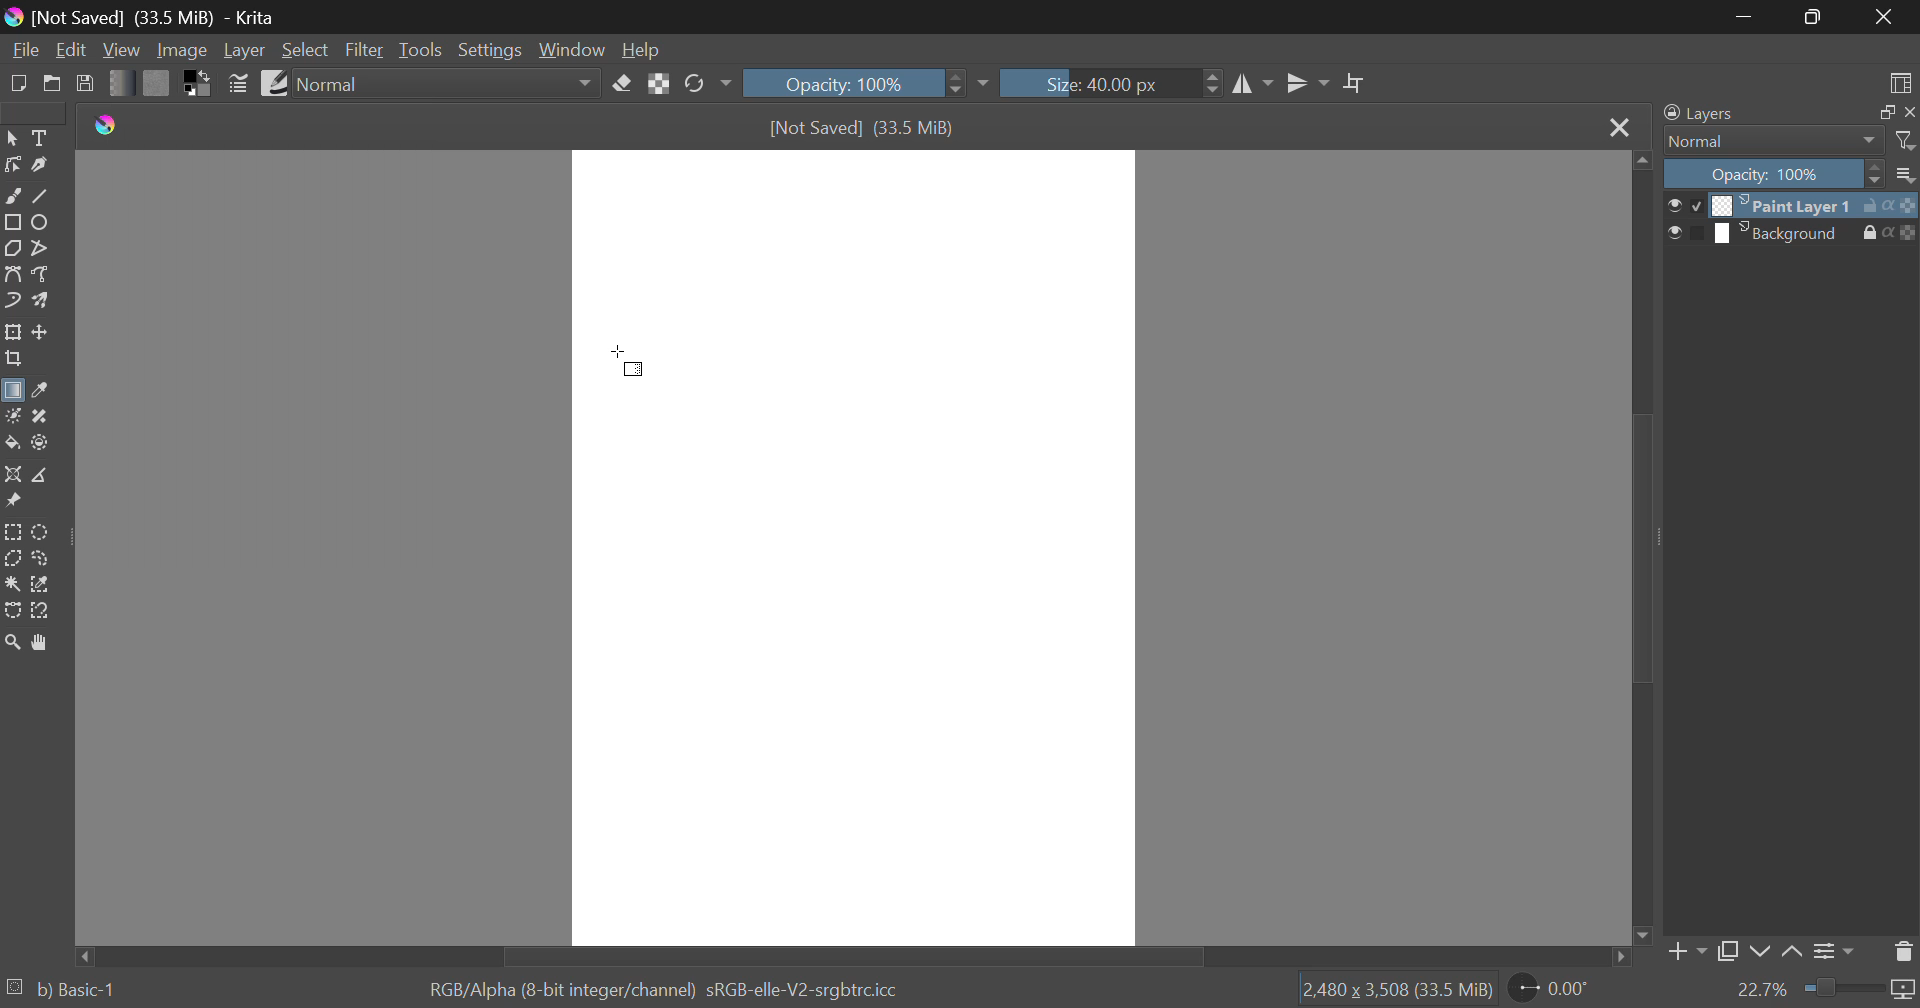 The image size is (1920, 1008). I want to click on Scroll Bar, so click(1639, 550).